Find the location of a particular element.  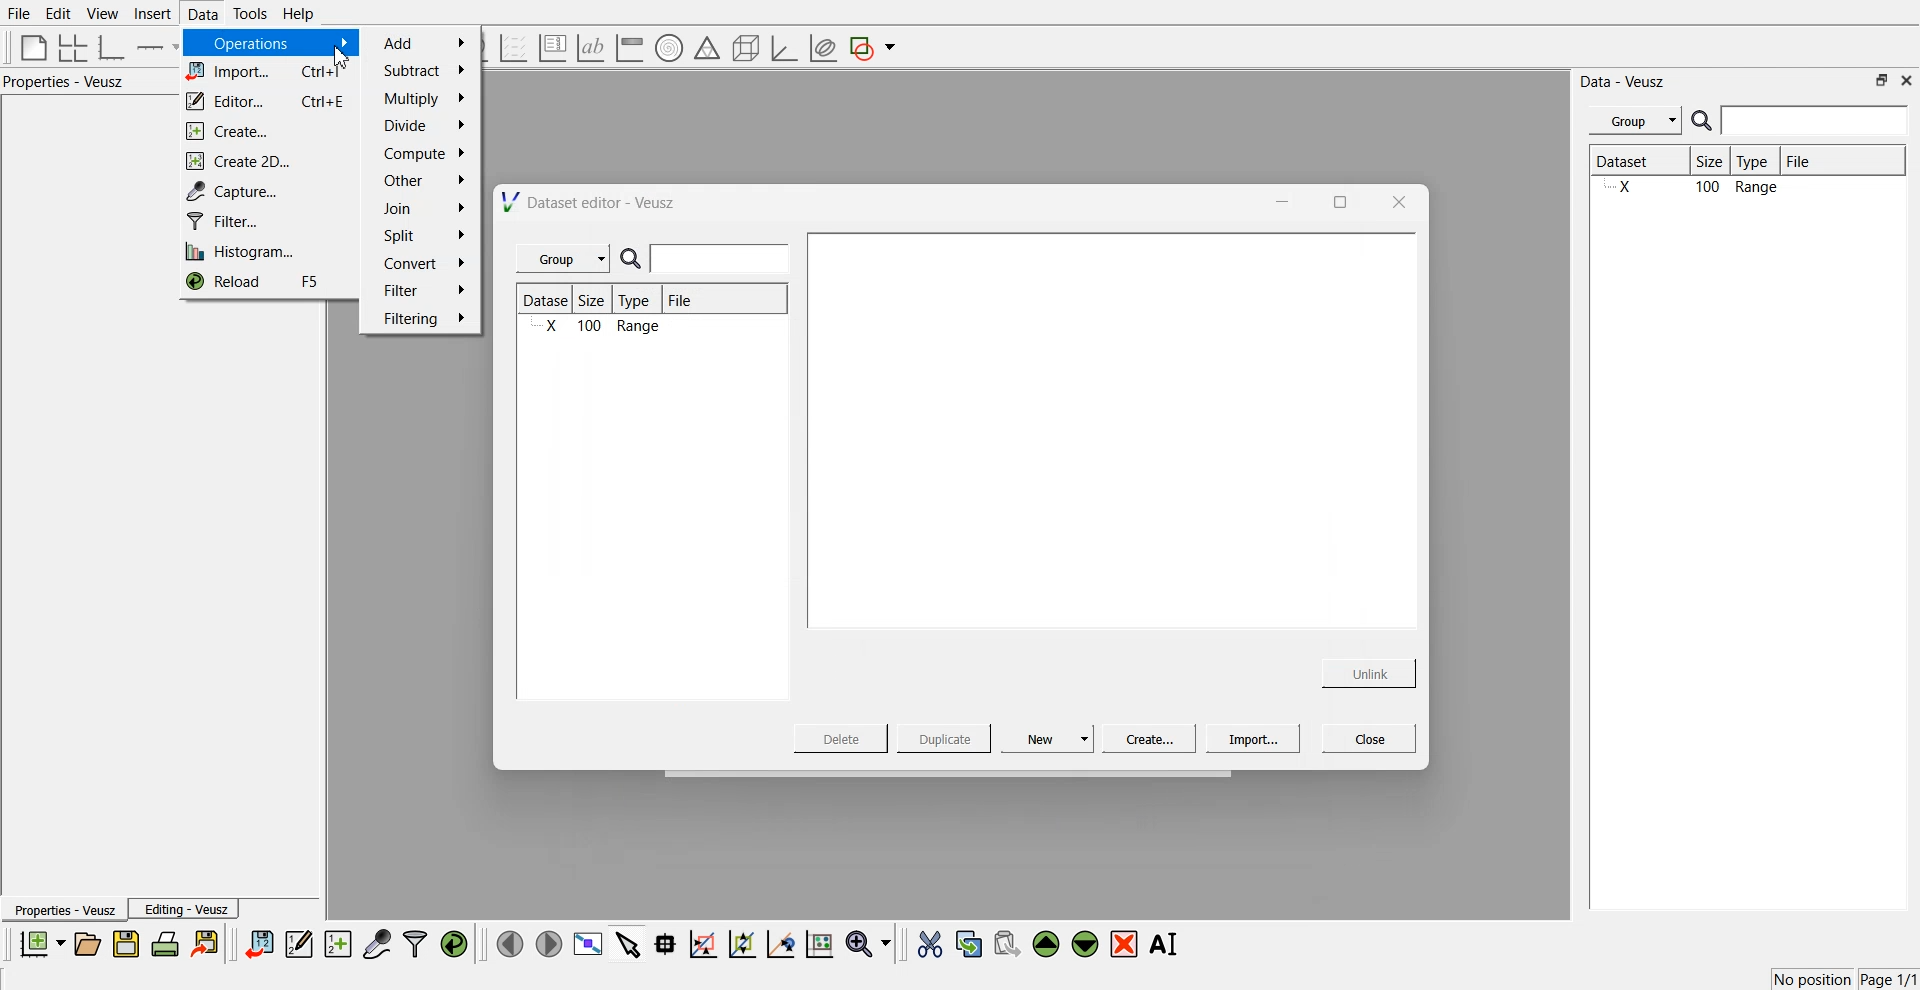

Other is located at coordinates (424, 180).